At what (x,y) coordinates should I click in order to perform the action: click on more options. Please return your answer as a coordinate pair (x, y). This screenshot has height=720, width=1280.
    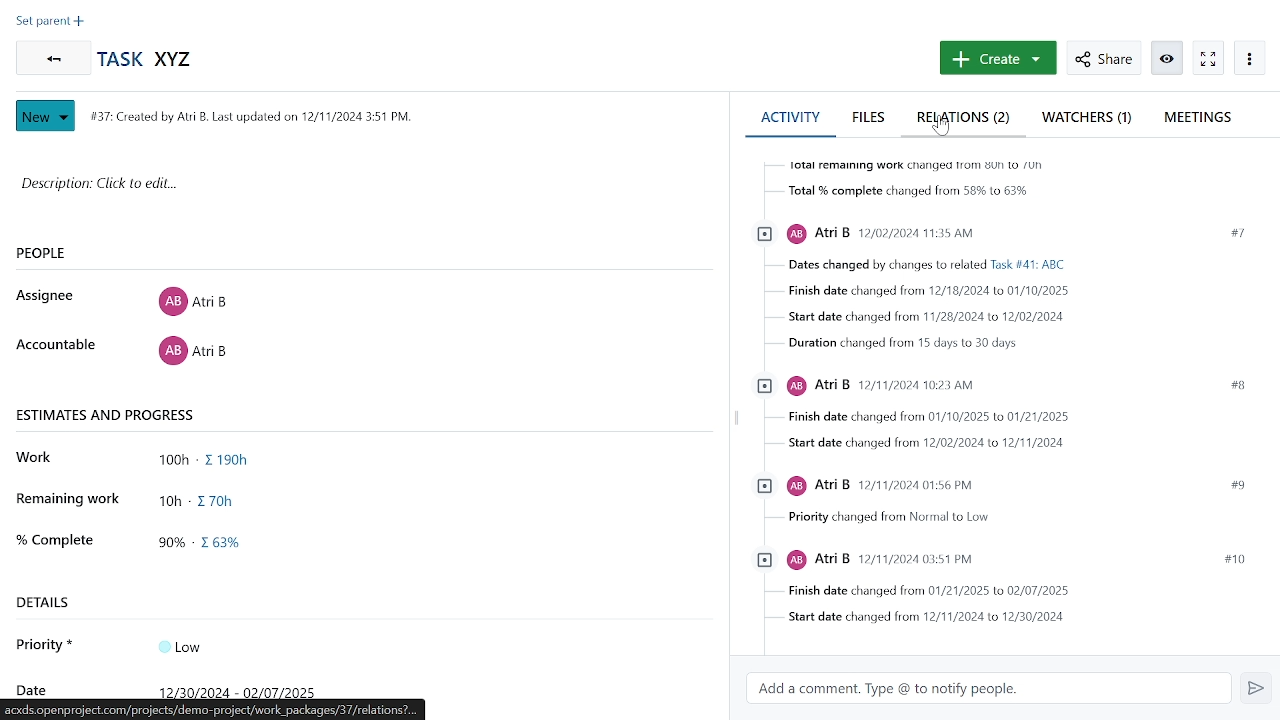
    Looking at the image, I should click on (1250, 60).